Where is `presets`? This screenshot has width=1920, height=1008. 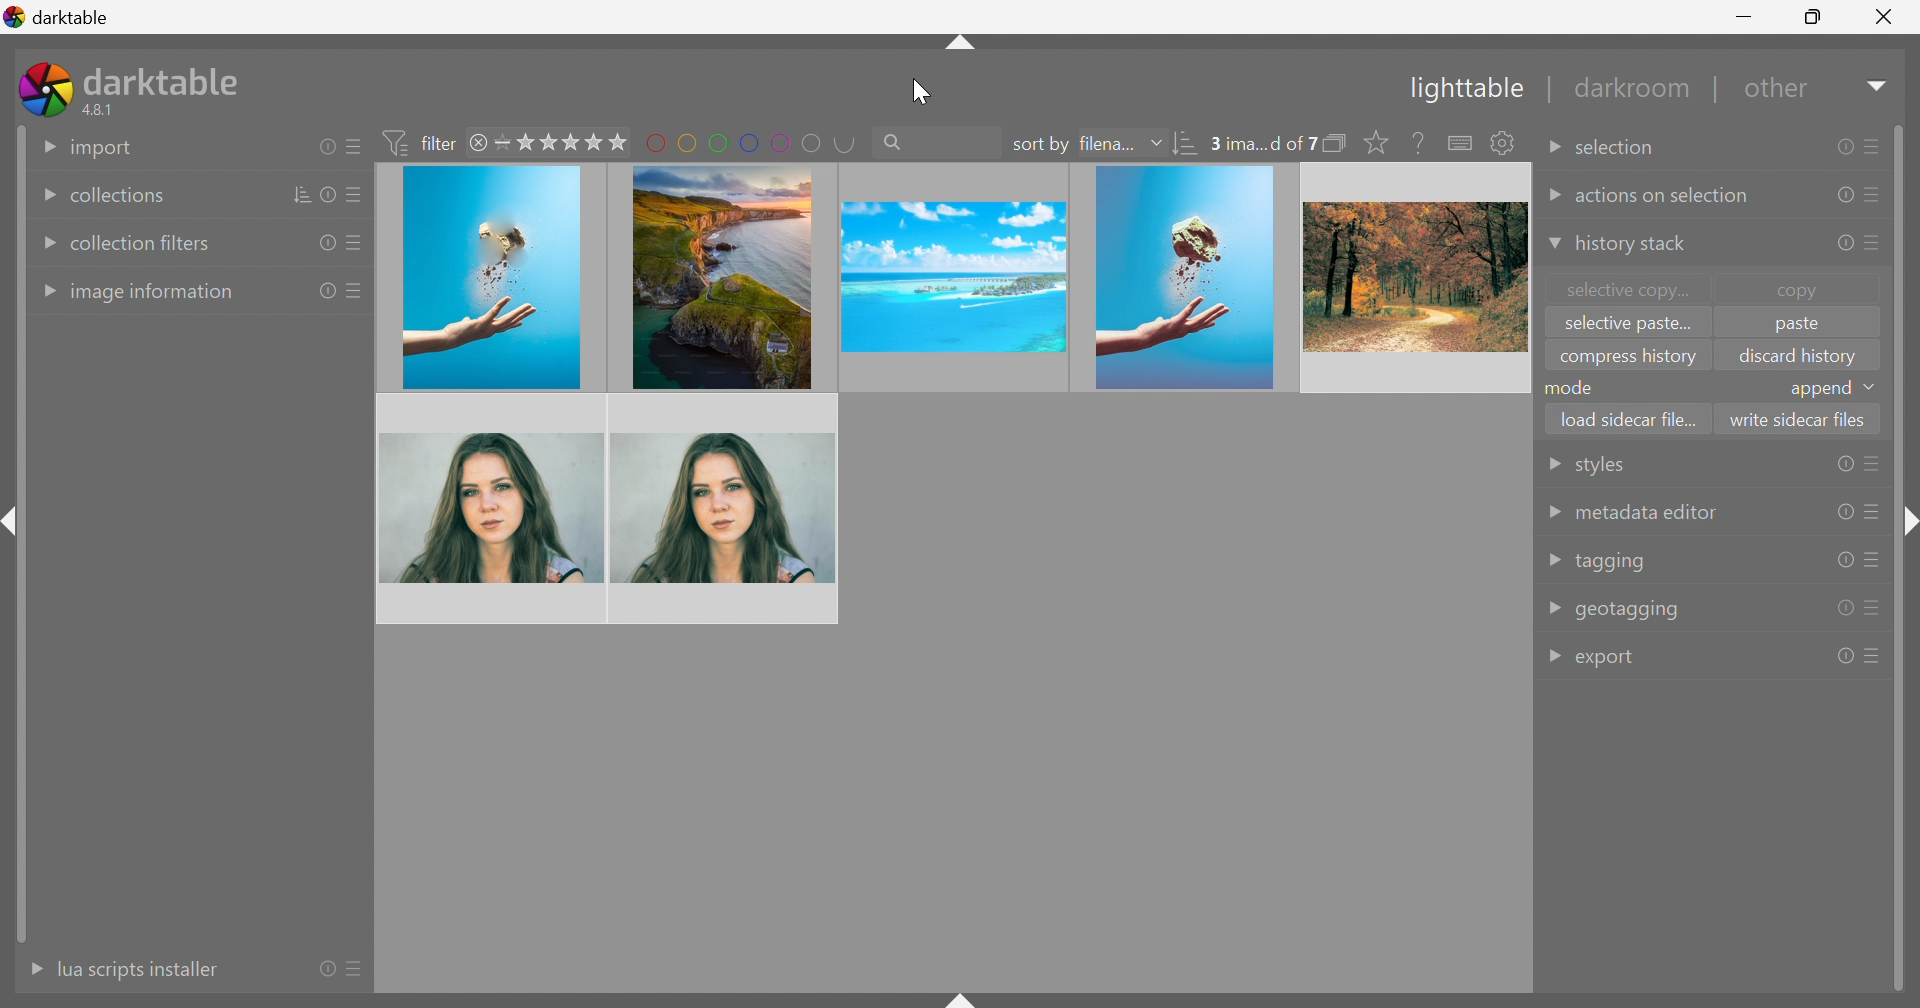 presets is located at coordinates (1873, 513).